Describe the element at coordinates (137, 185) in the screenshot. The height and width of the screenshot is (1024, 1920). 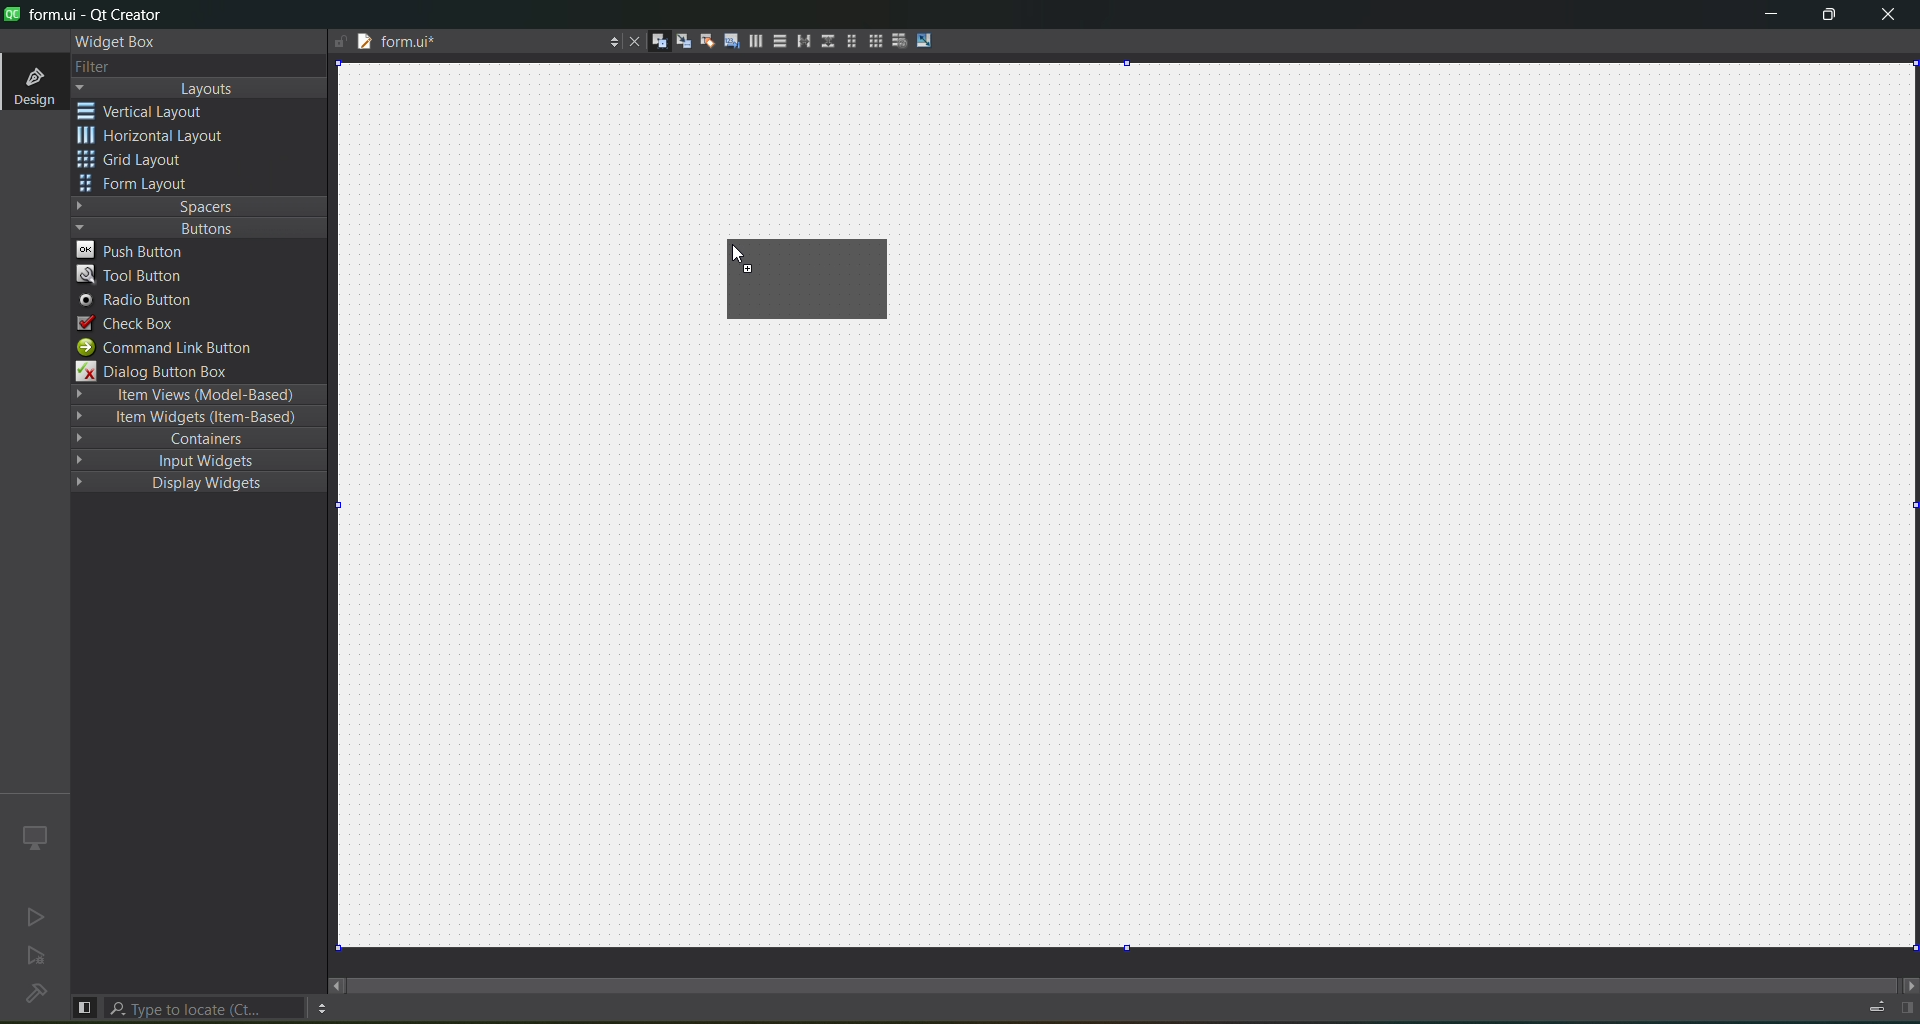
I see `form layout` at that location.